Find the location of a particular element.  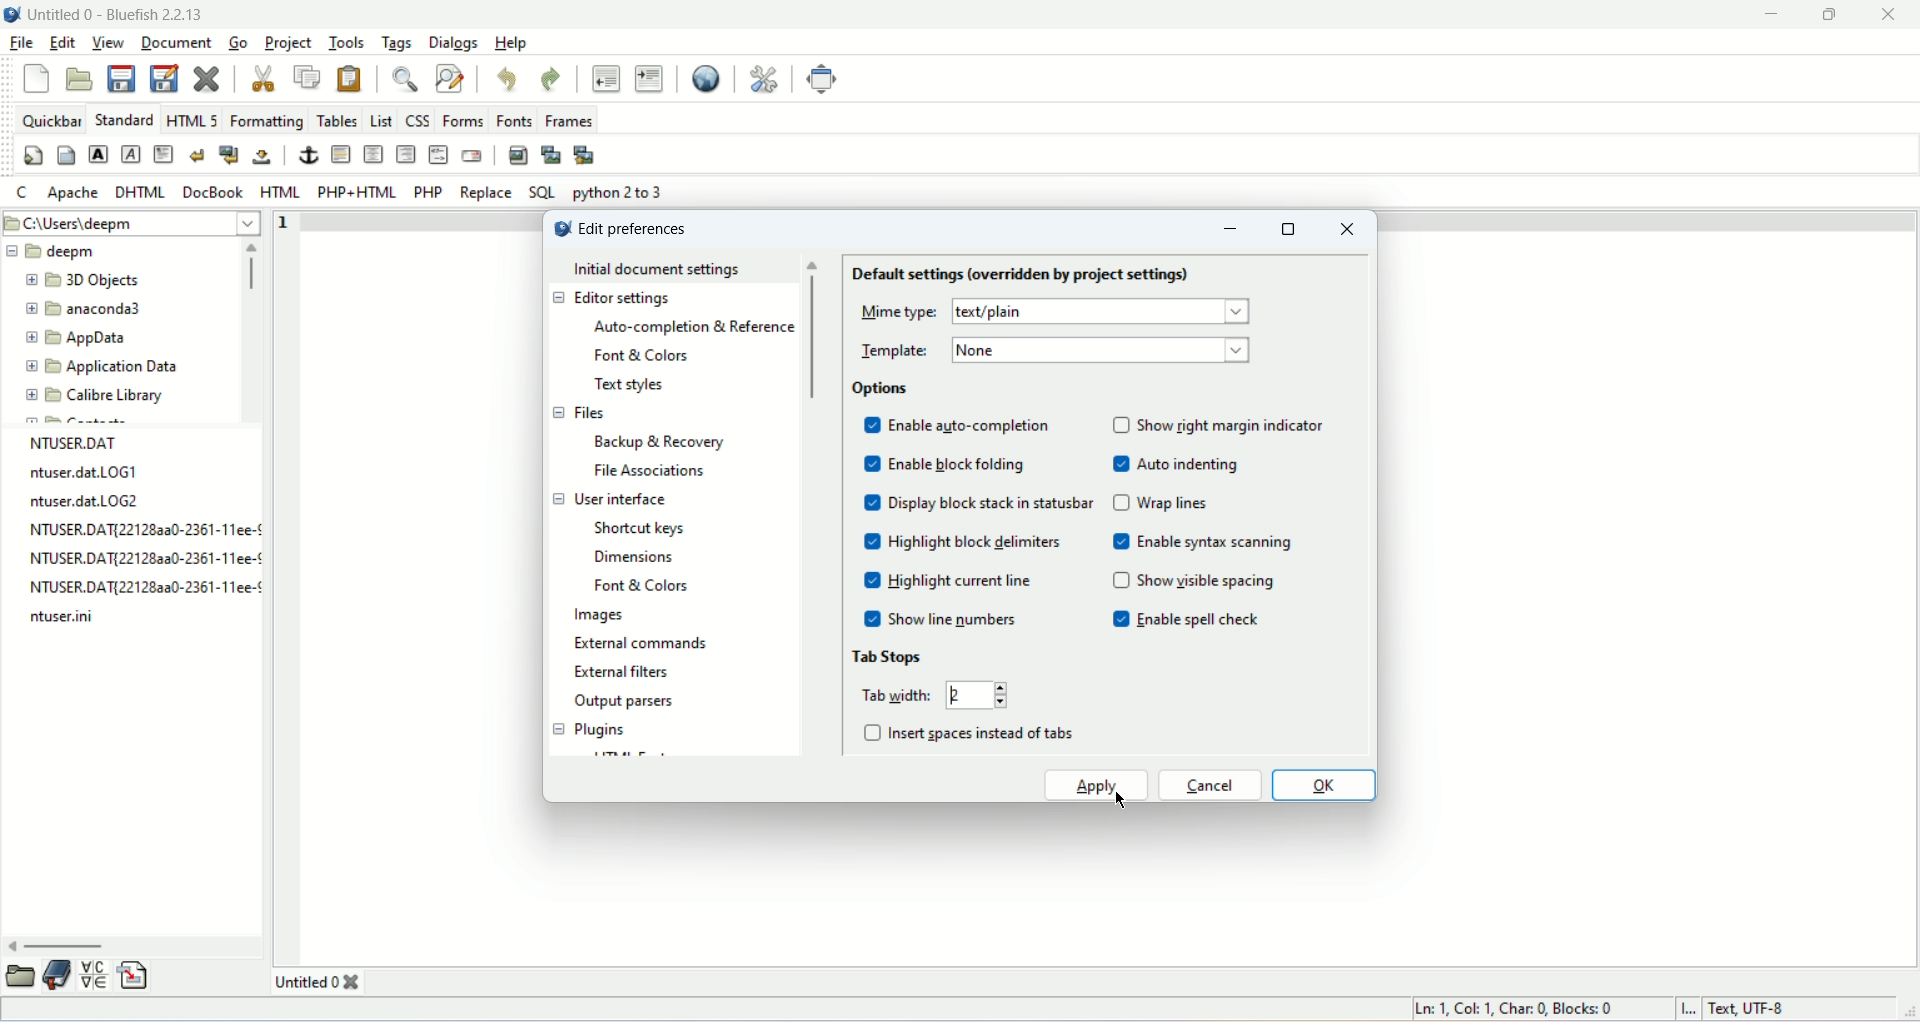

font and color is located at coordinates (646, 356).